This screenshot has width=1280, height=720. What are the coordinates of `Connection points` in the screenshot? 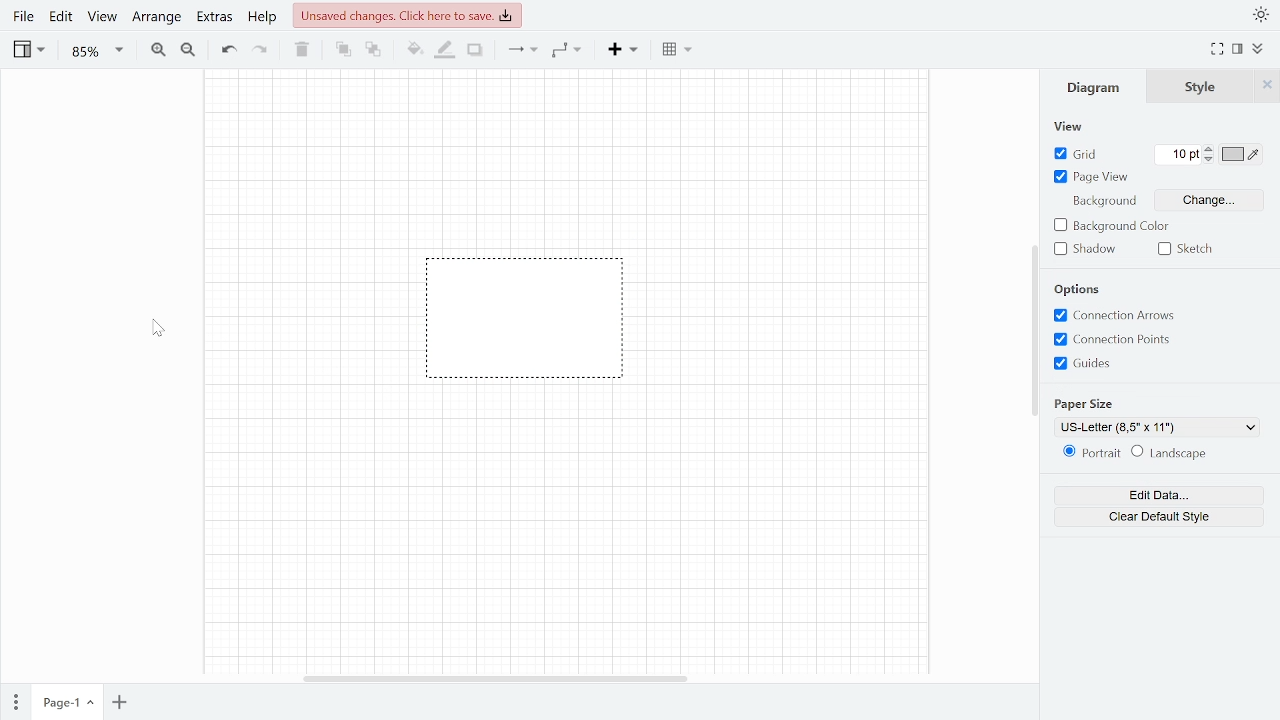 It's located at (1116, 340).